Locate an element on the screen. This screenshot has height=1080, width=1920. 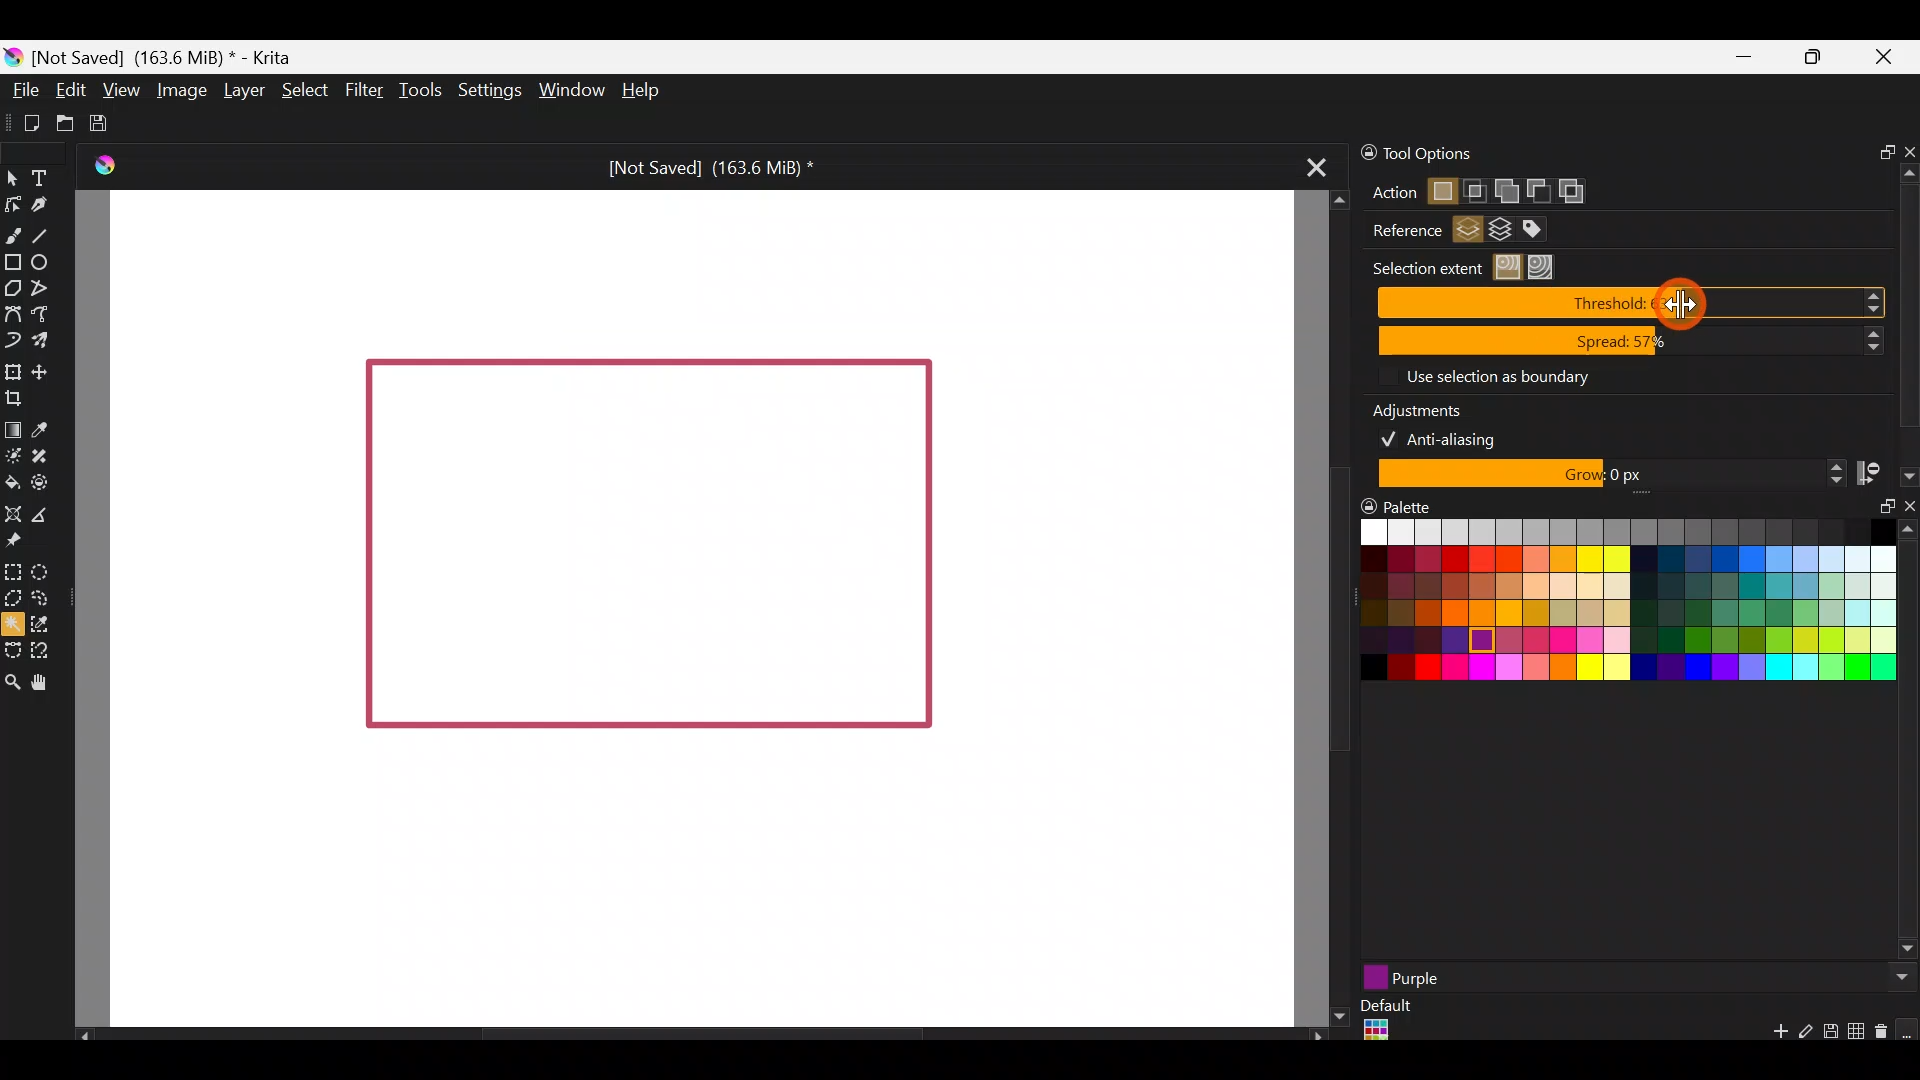
Filter is located at coordinates (361, 90).